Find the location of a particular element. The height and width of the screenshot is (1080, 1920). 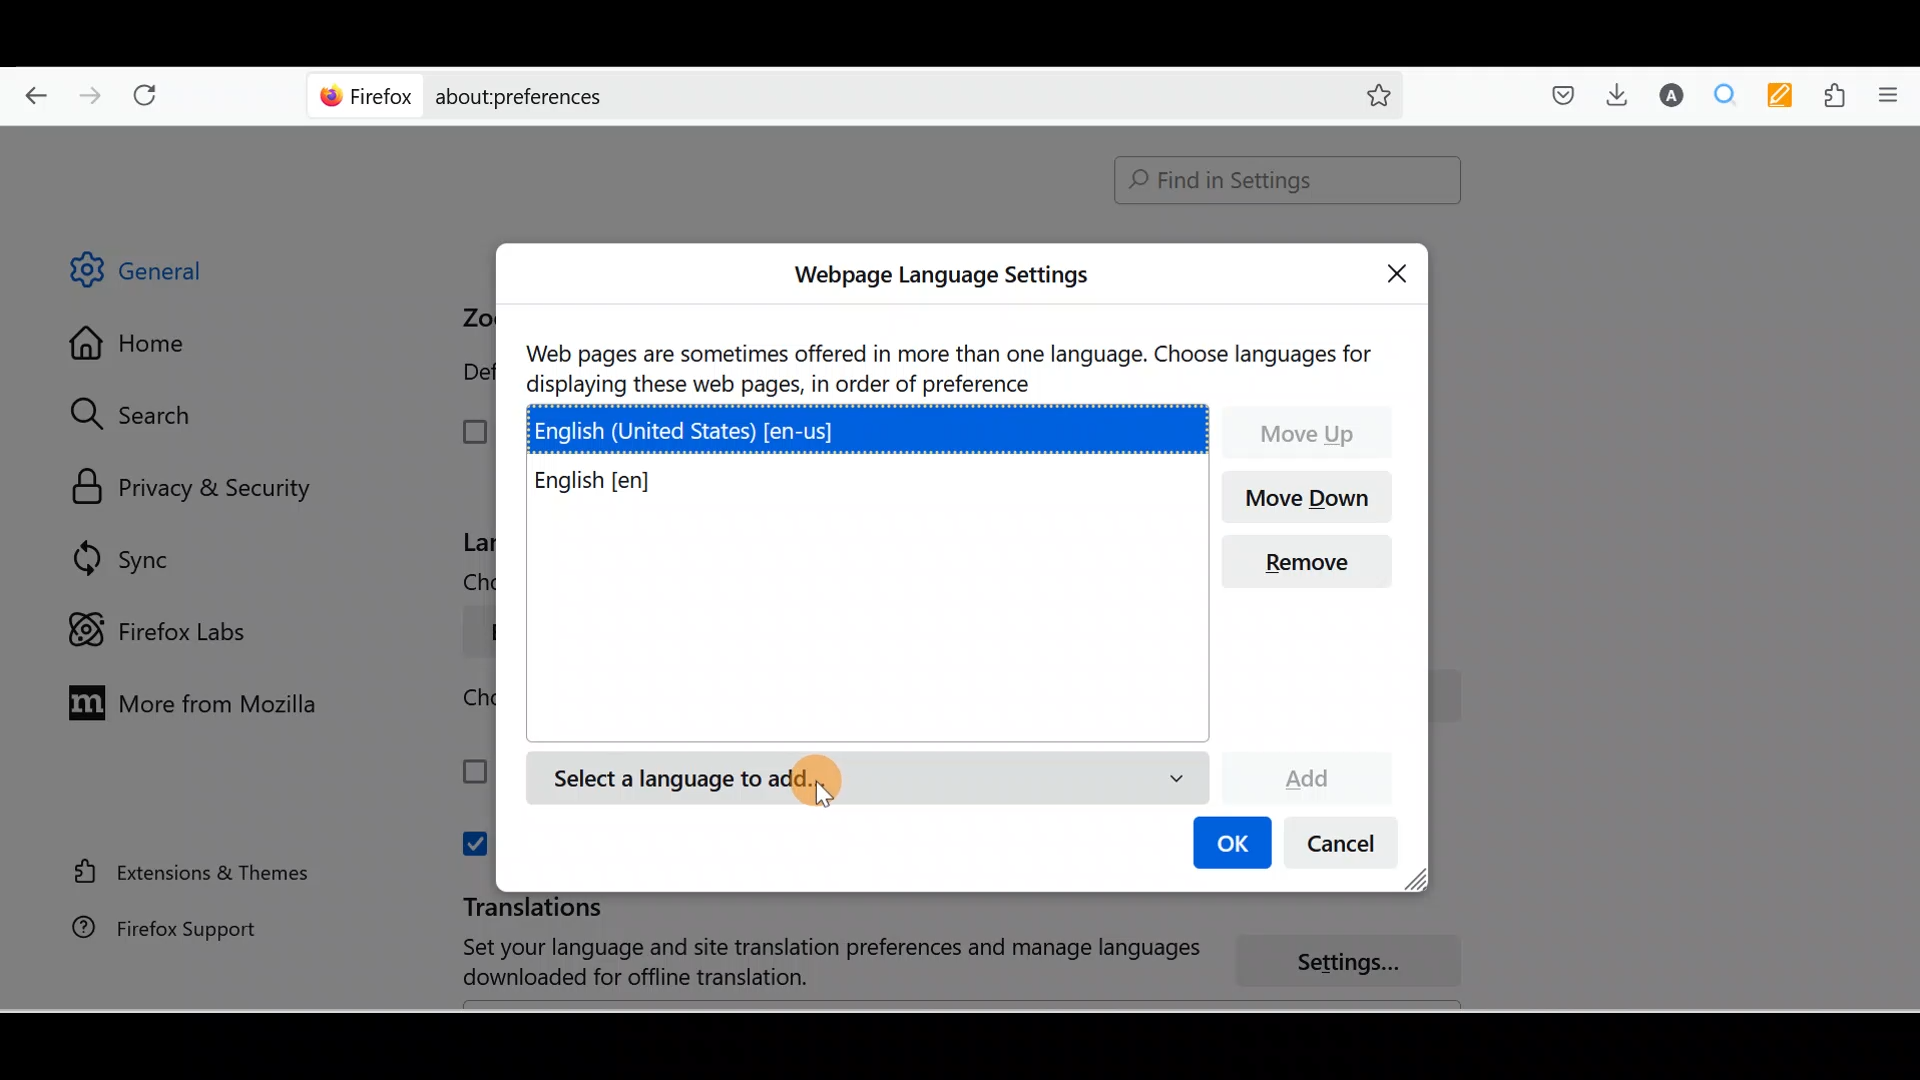

Search is located at coordinates (141, 414).